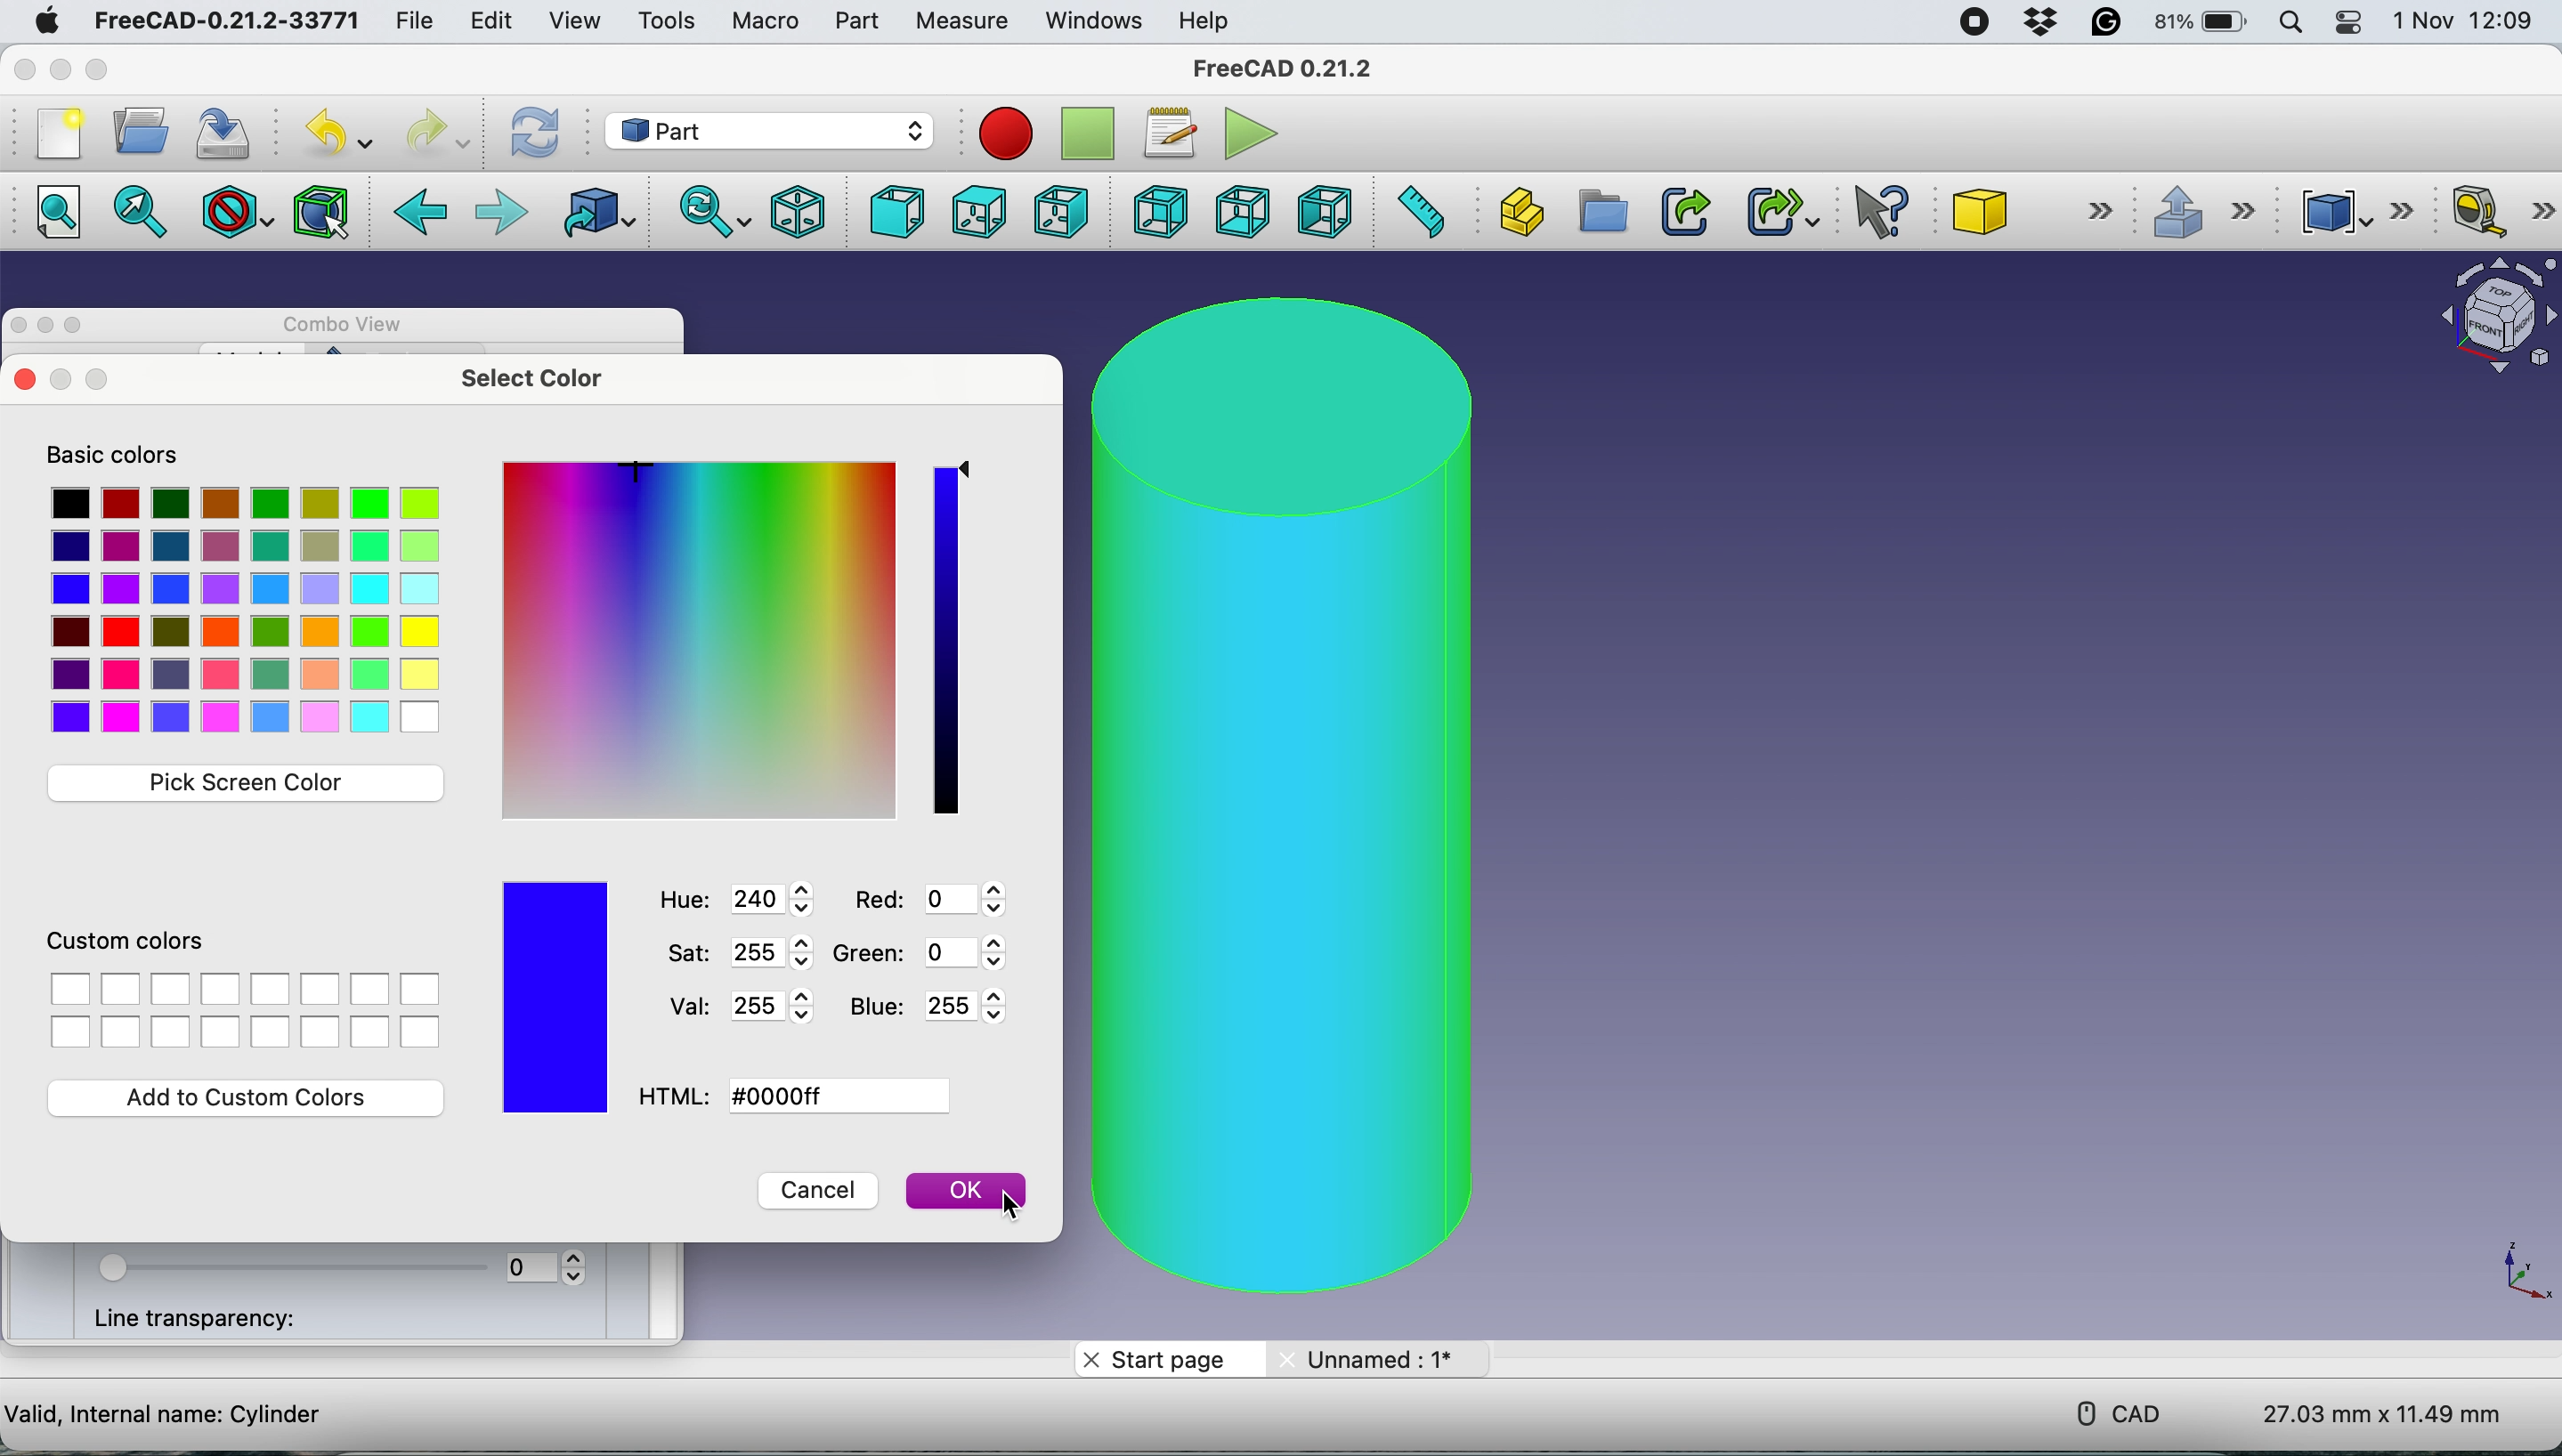 This screenshot has height=1456, width=2562. What do you see at coordinates (236, 215) in the screenshot?
I see `draw style` at bounding box center [236, 215].